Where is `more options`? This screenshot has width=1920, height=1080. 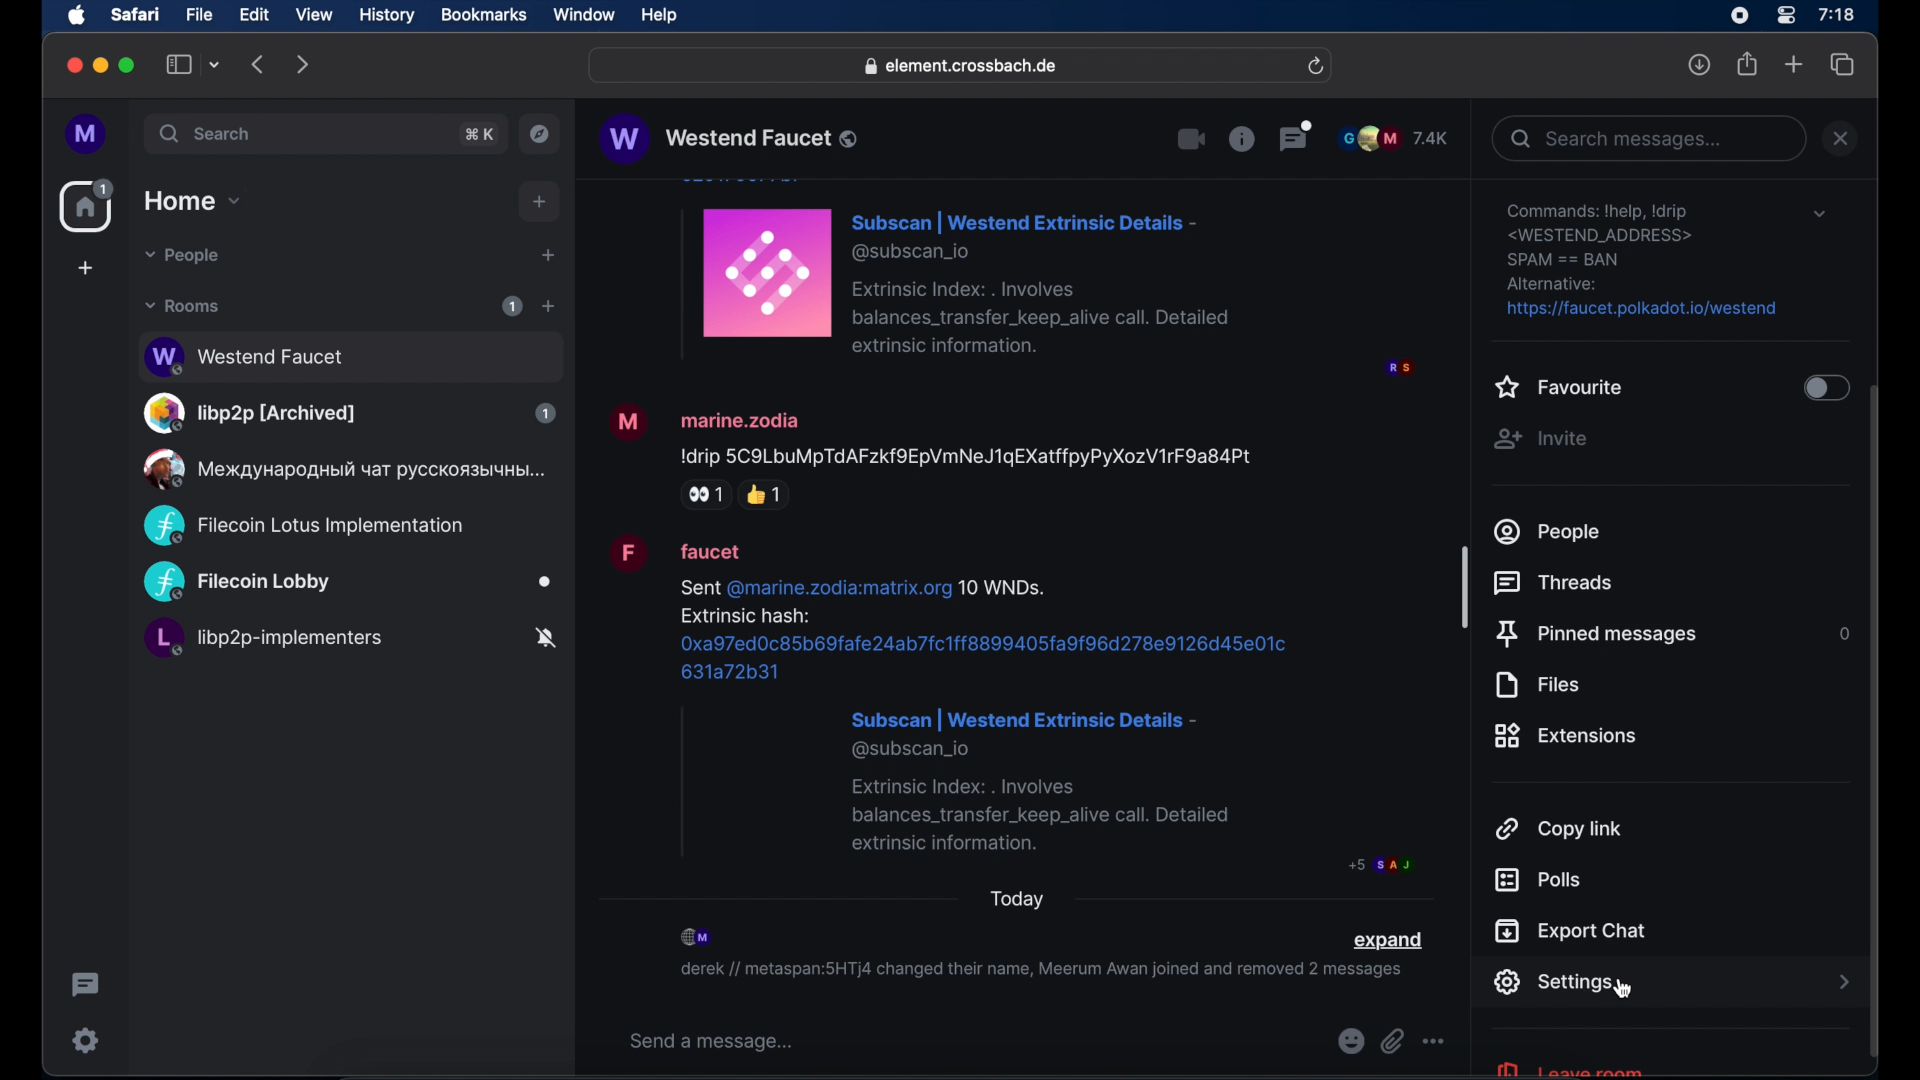
more options is located at coordinates (1434, 1042).